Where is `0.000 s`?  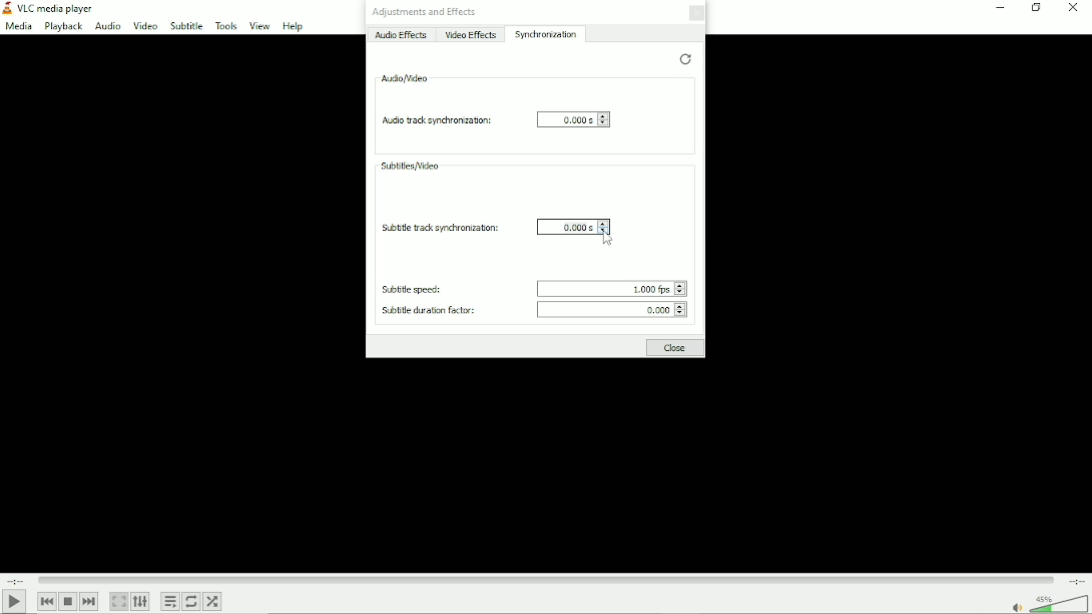 0.000 s is located at coordinates (574, 226).